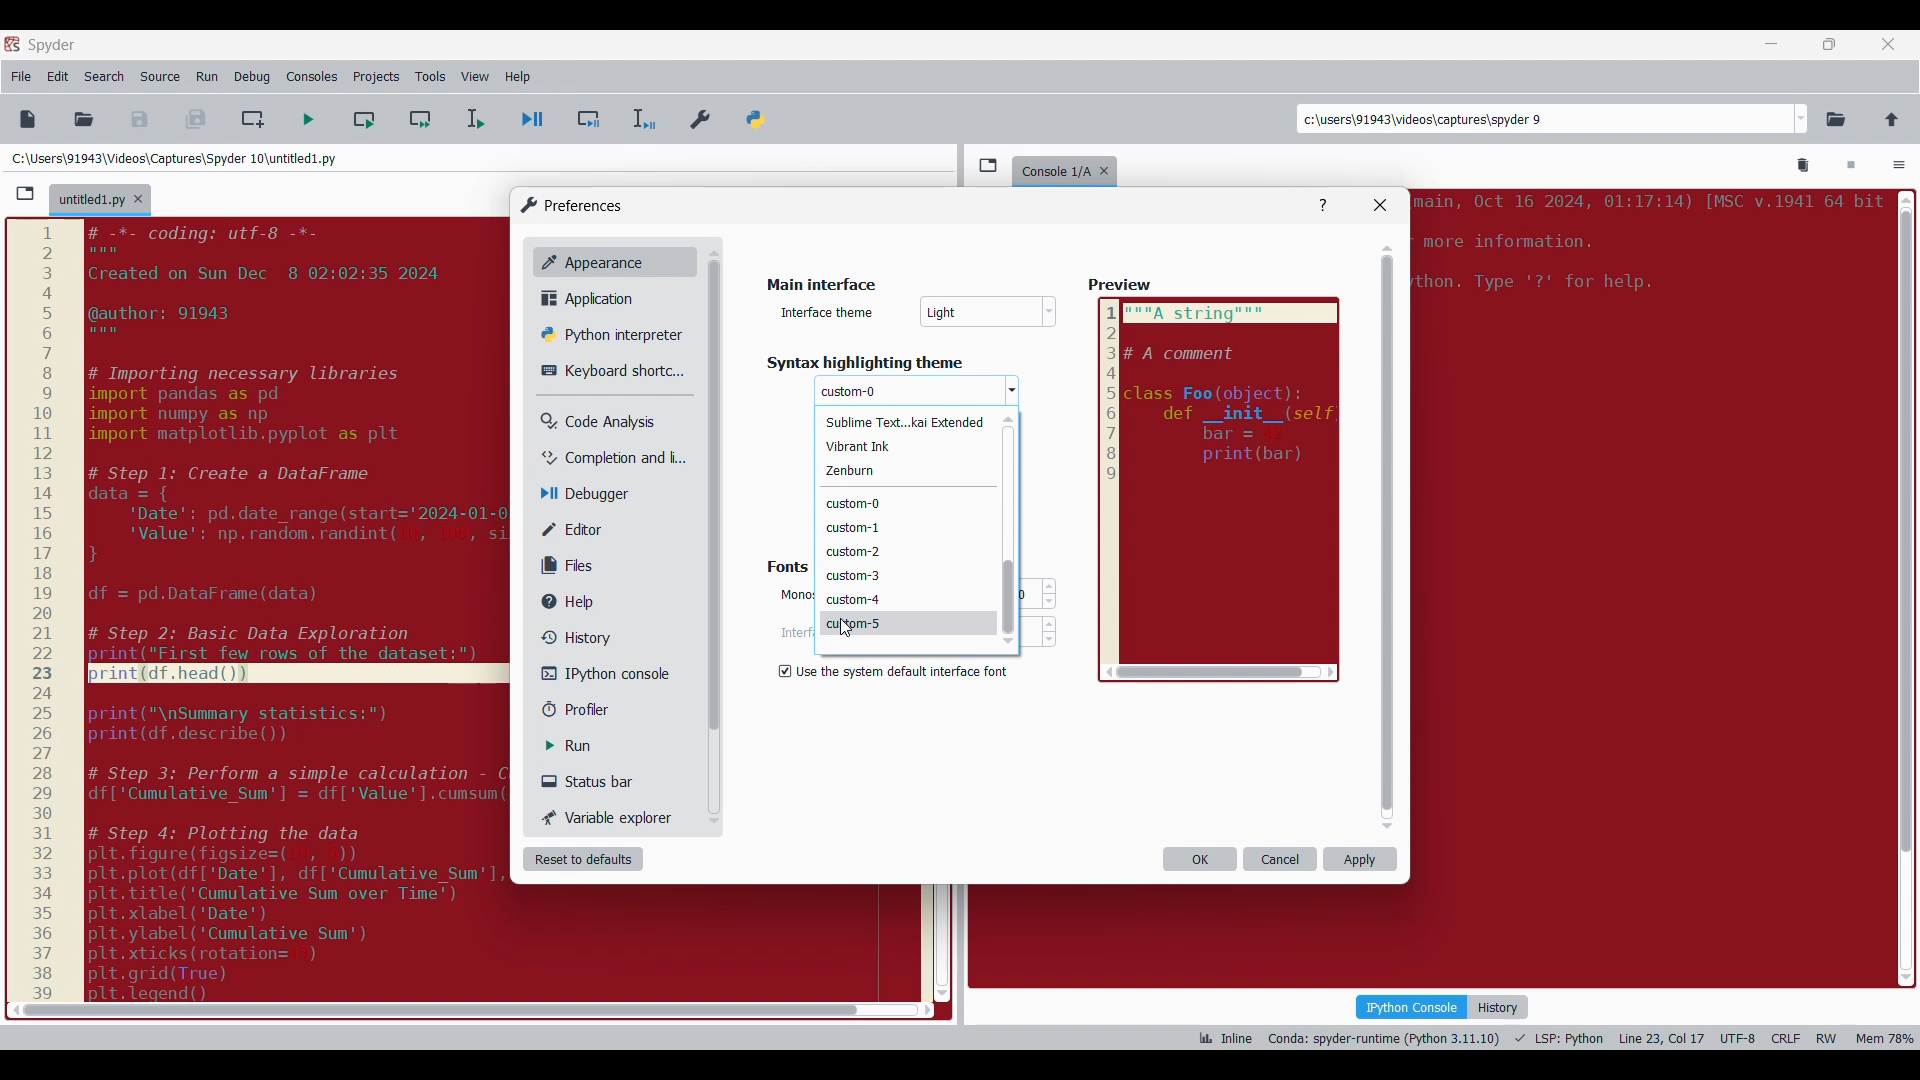 The height and width of the screenshot is (1080, 1920). I want to click on Show in smaller tab, so click(1829, 44).